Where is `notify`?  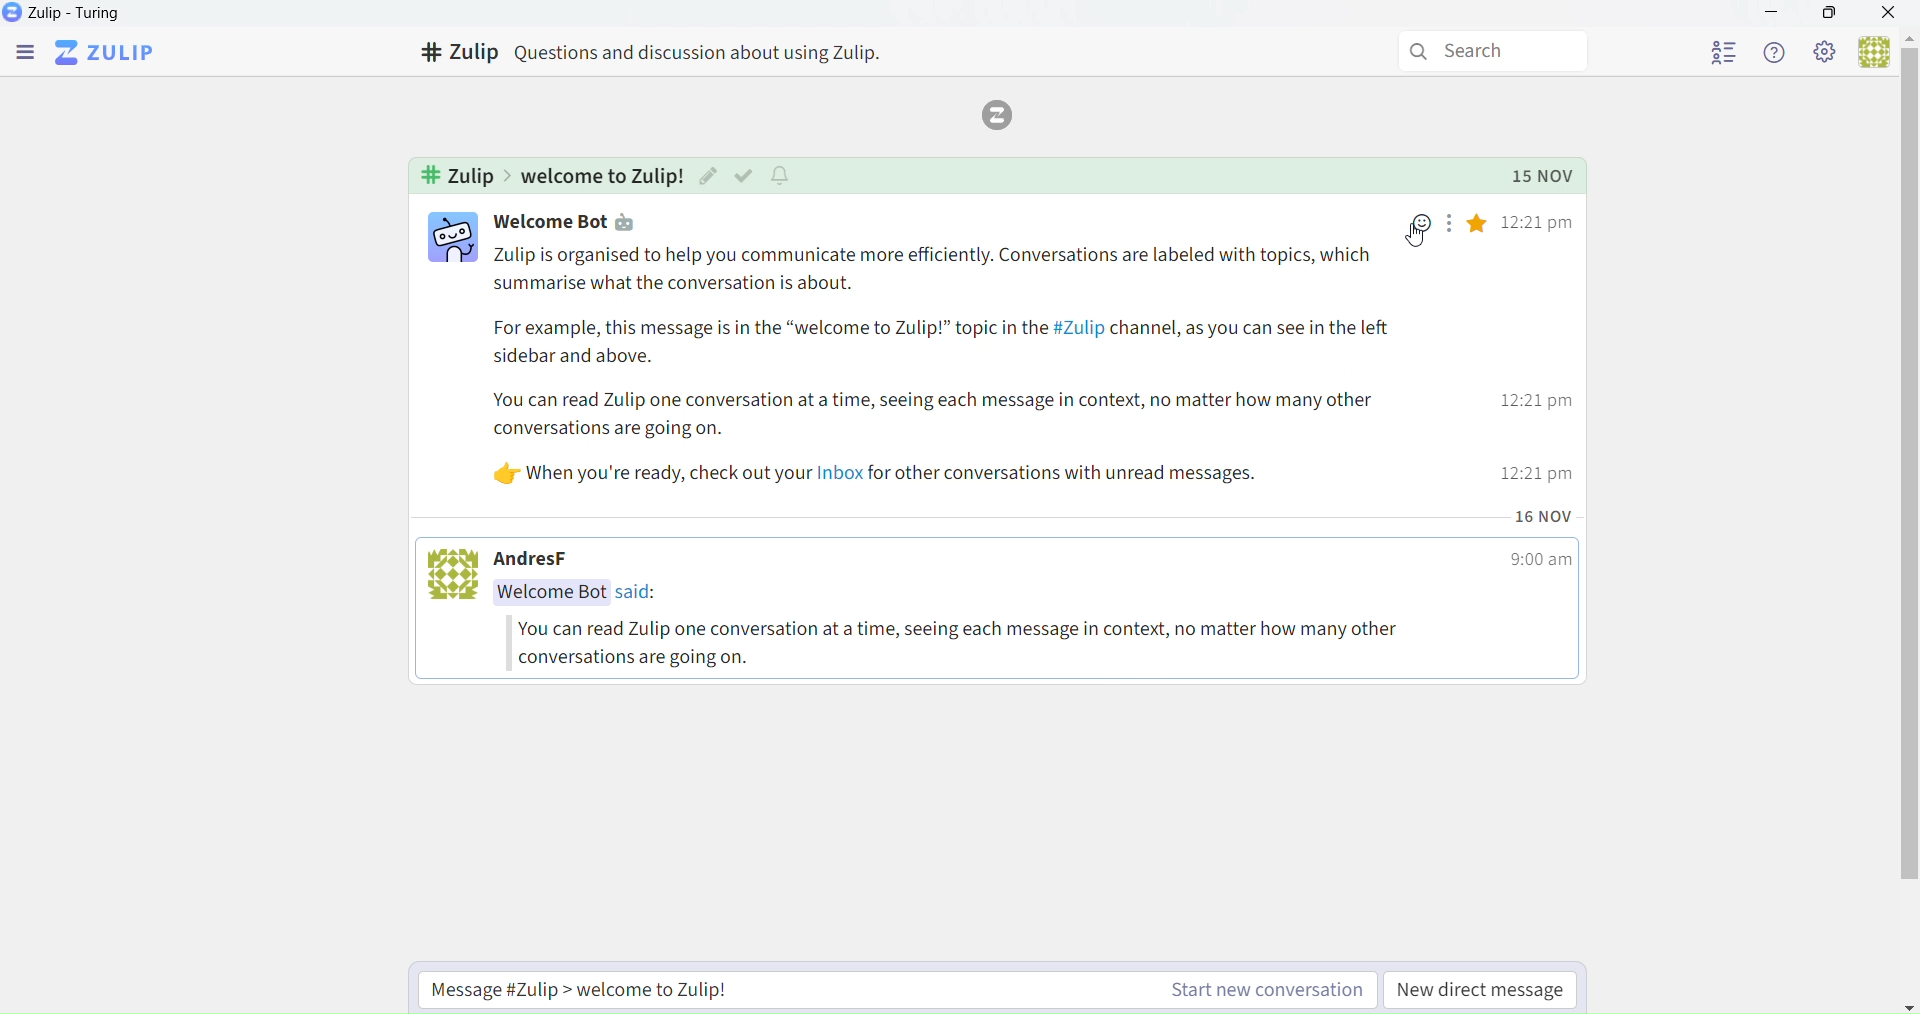 notify is located at coordinates (783, 175).